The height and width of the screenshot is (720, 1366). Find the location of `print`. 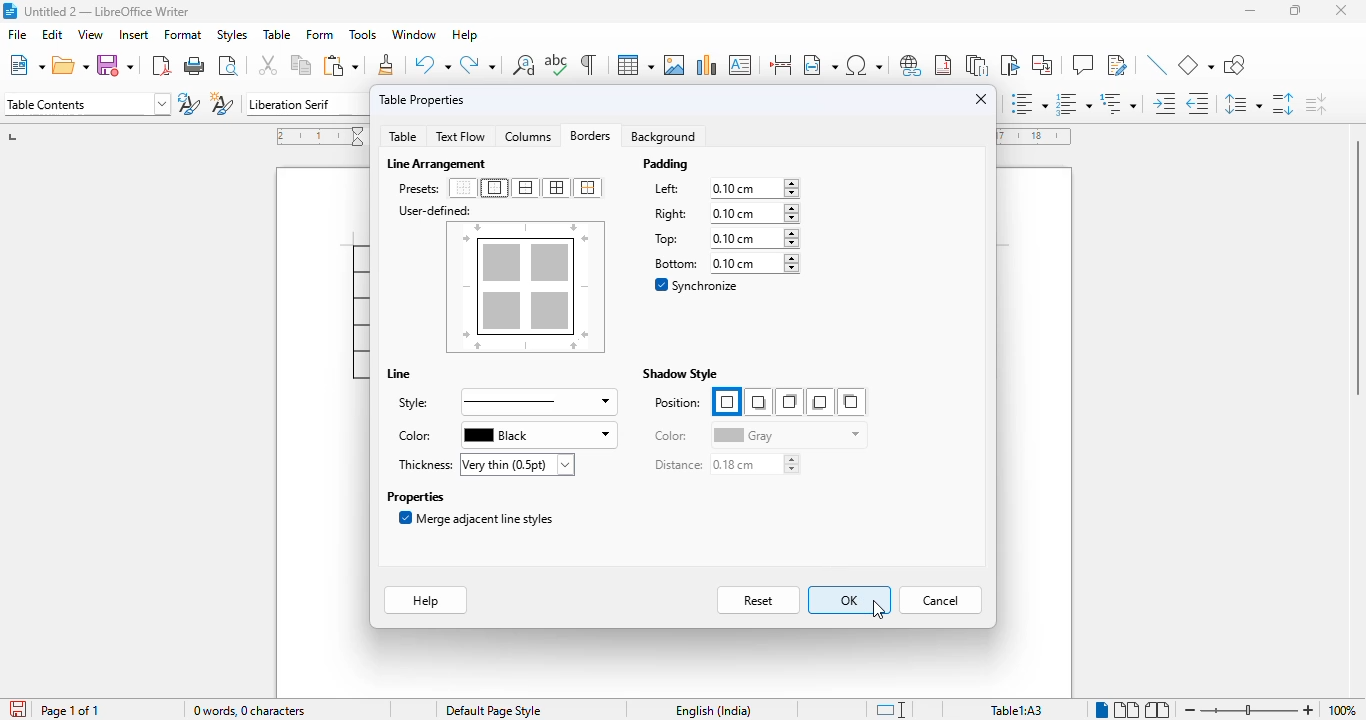

print is located at coordinates (196, 66).